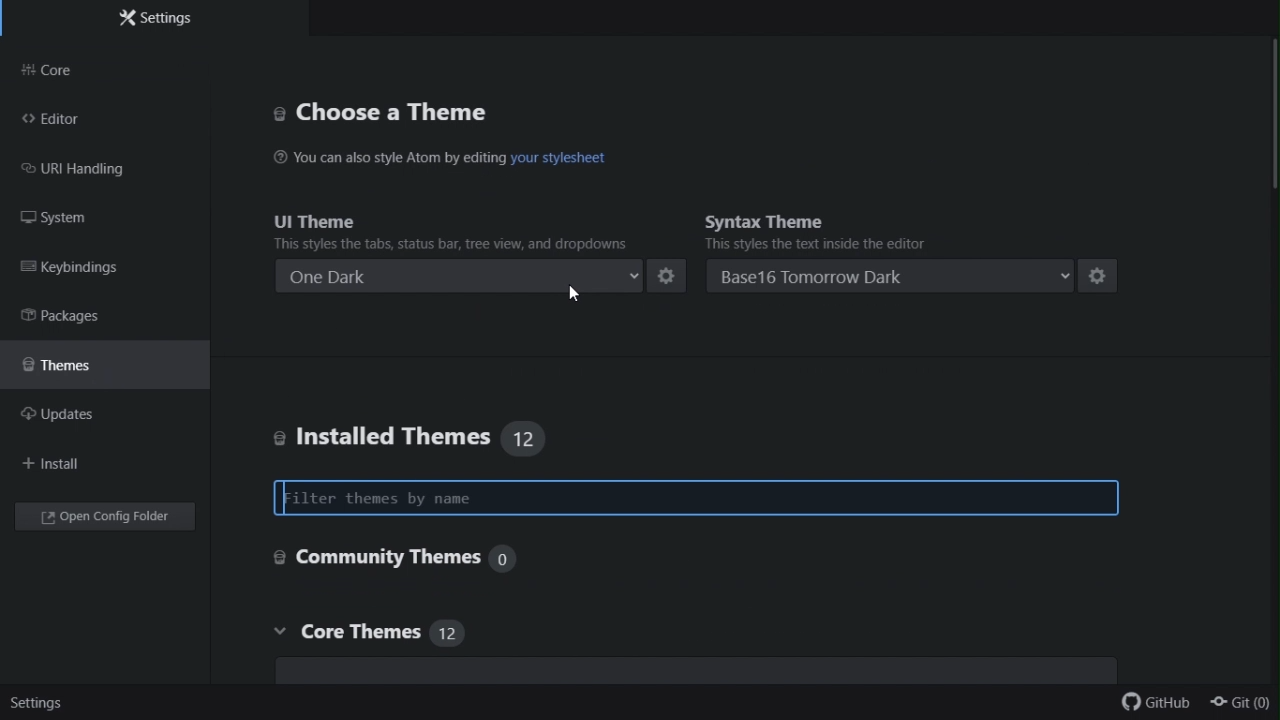  Describe the element at coordinates (668, 275) in the screenshot. I see `settings` at that location.